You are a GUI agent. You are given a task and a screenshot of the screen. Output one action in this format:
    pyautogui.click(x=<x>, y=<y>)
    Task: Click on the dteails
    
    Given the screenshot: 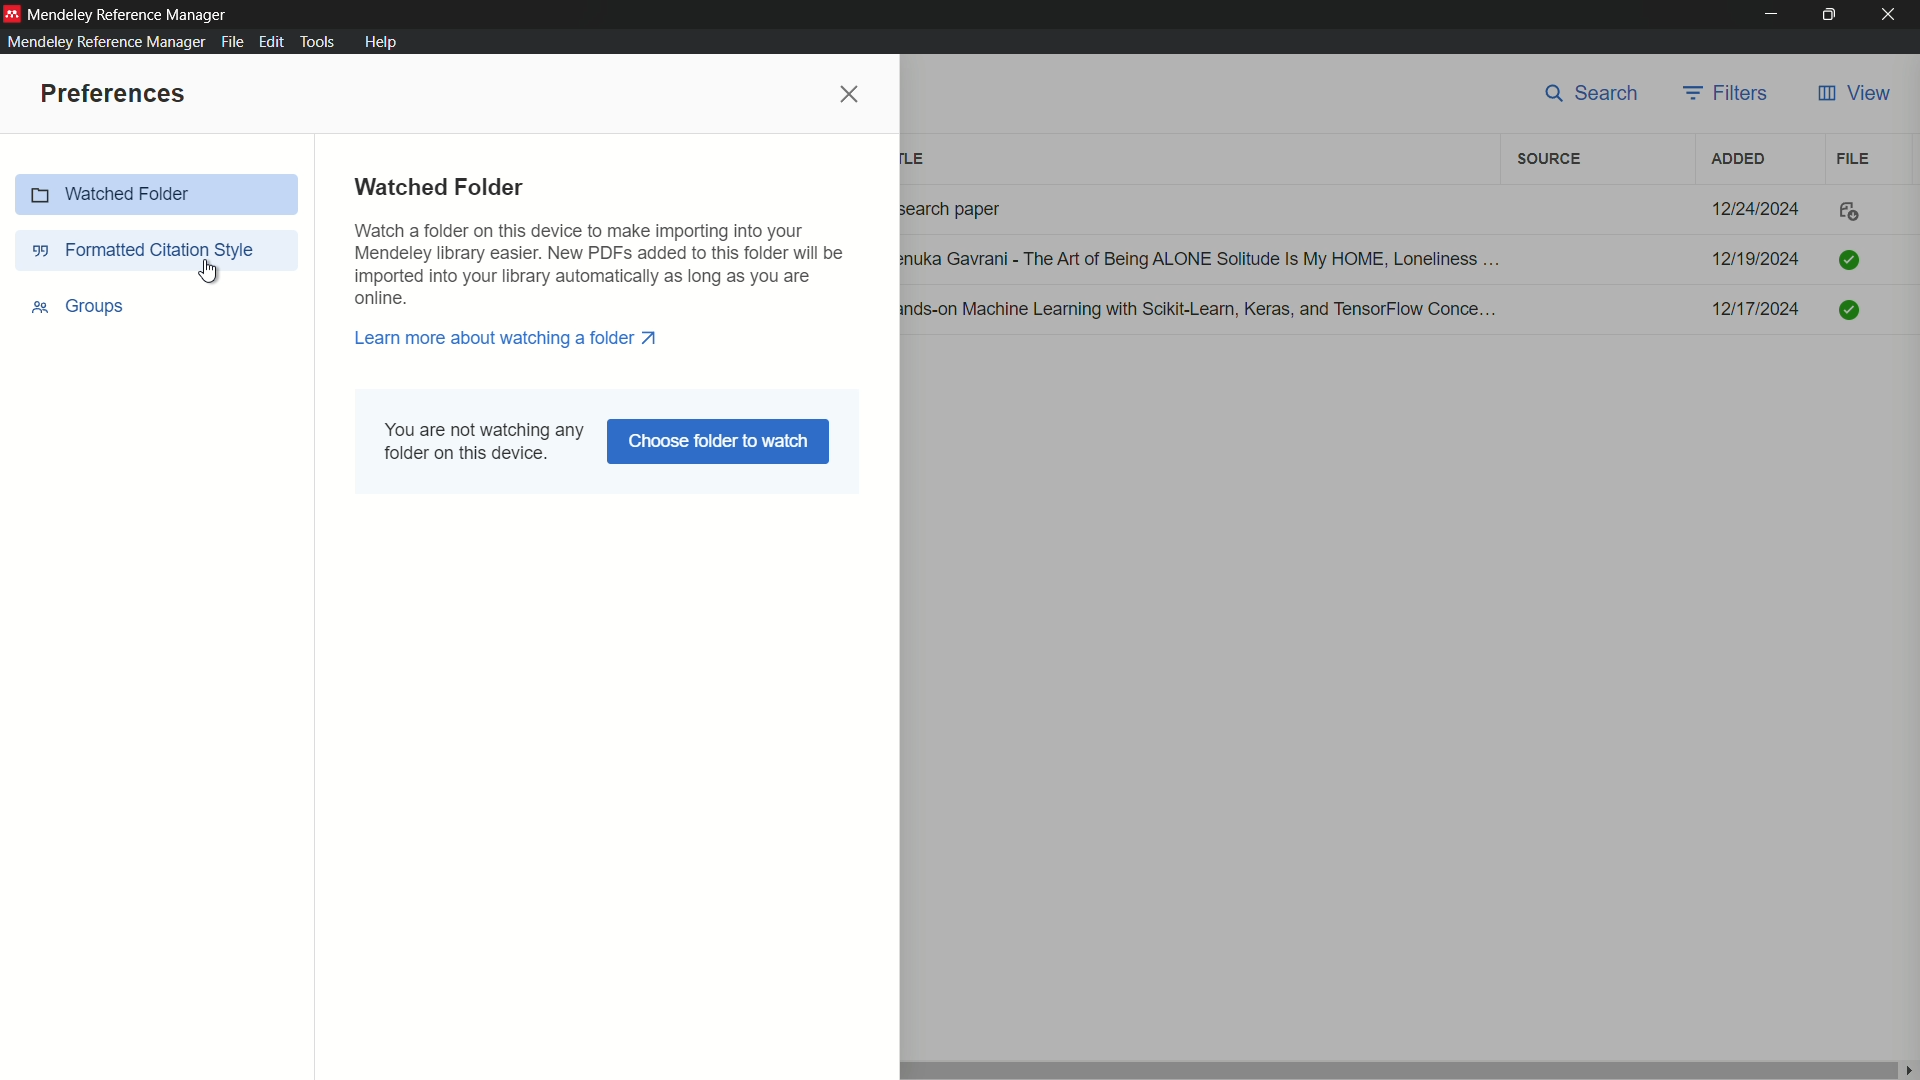 What is the action you would take?
    pyautogui.click(x=1389, y=262)
    